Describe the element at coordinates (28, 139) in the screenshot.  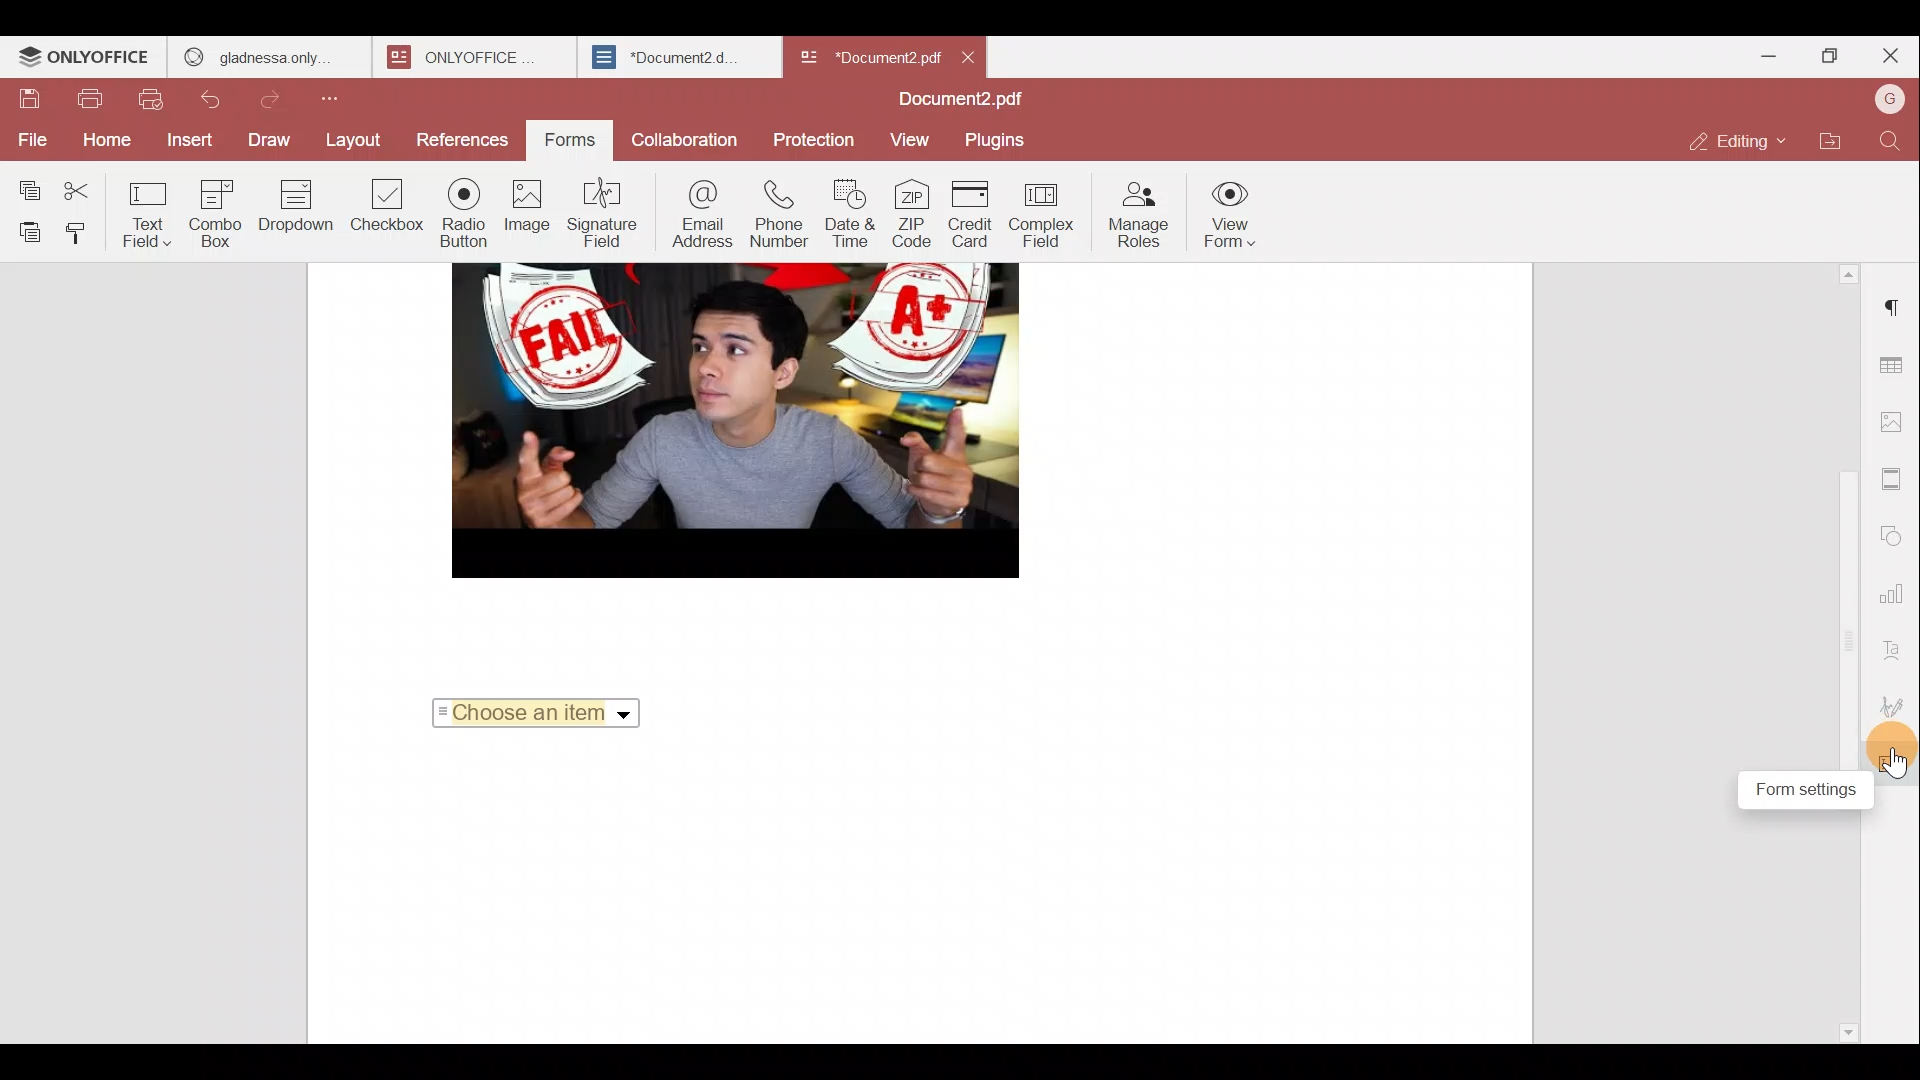
I see `File` at that location.